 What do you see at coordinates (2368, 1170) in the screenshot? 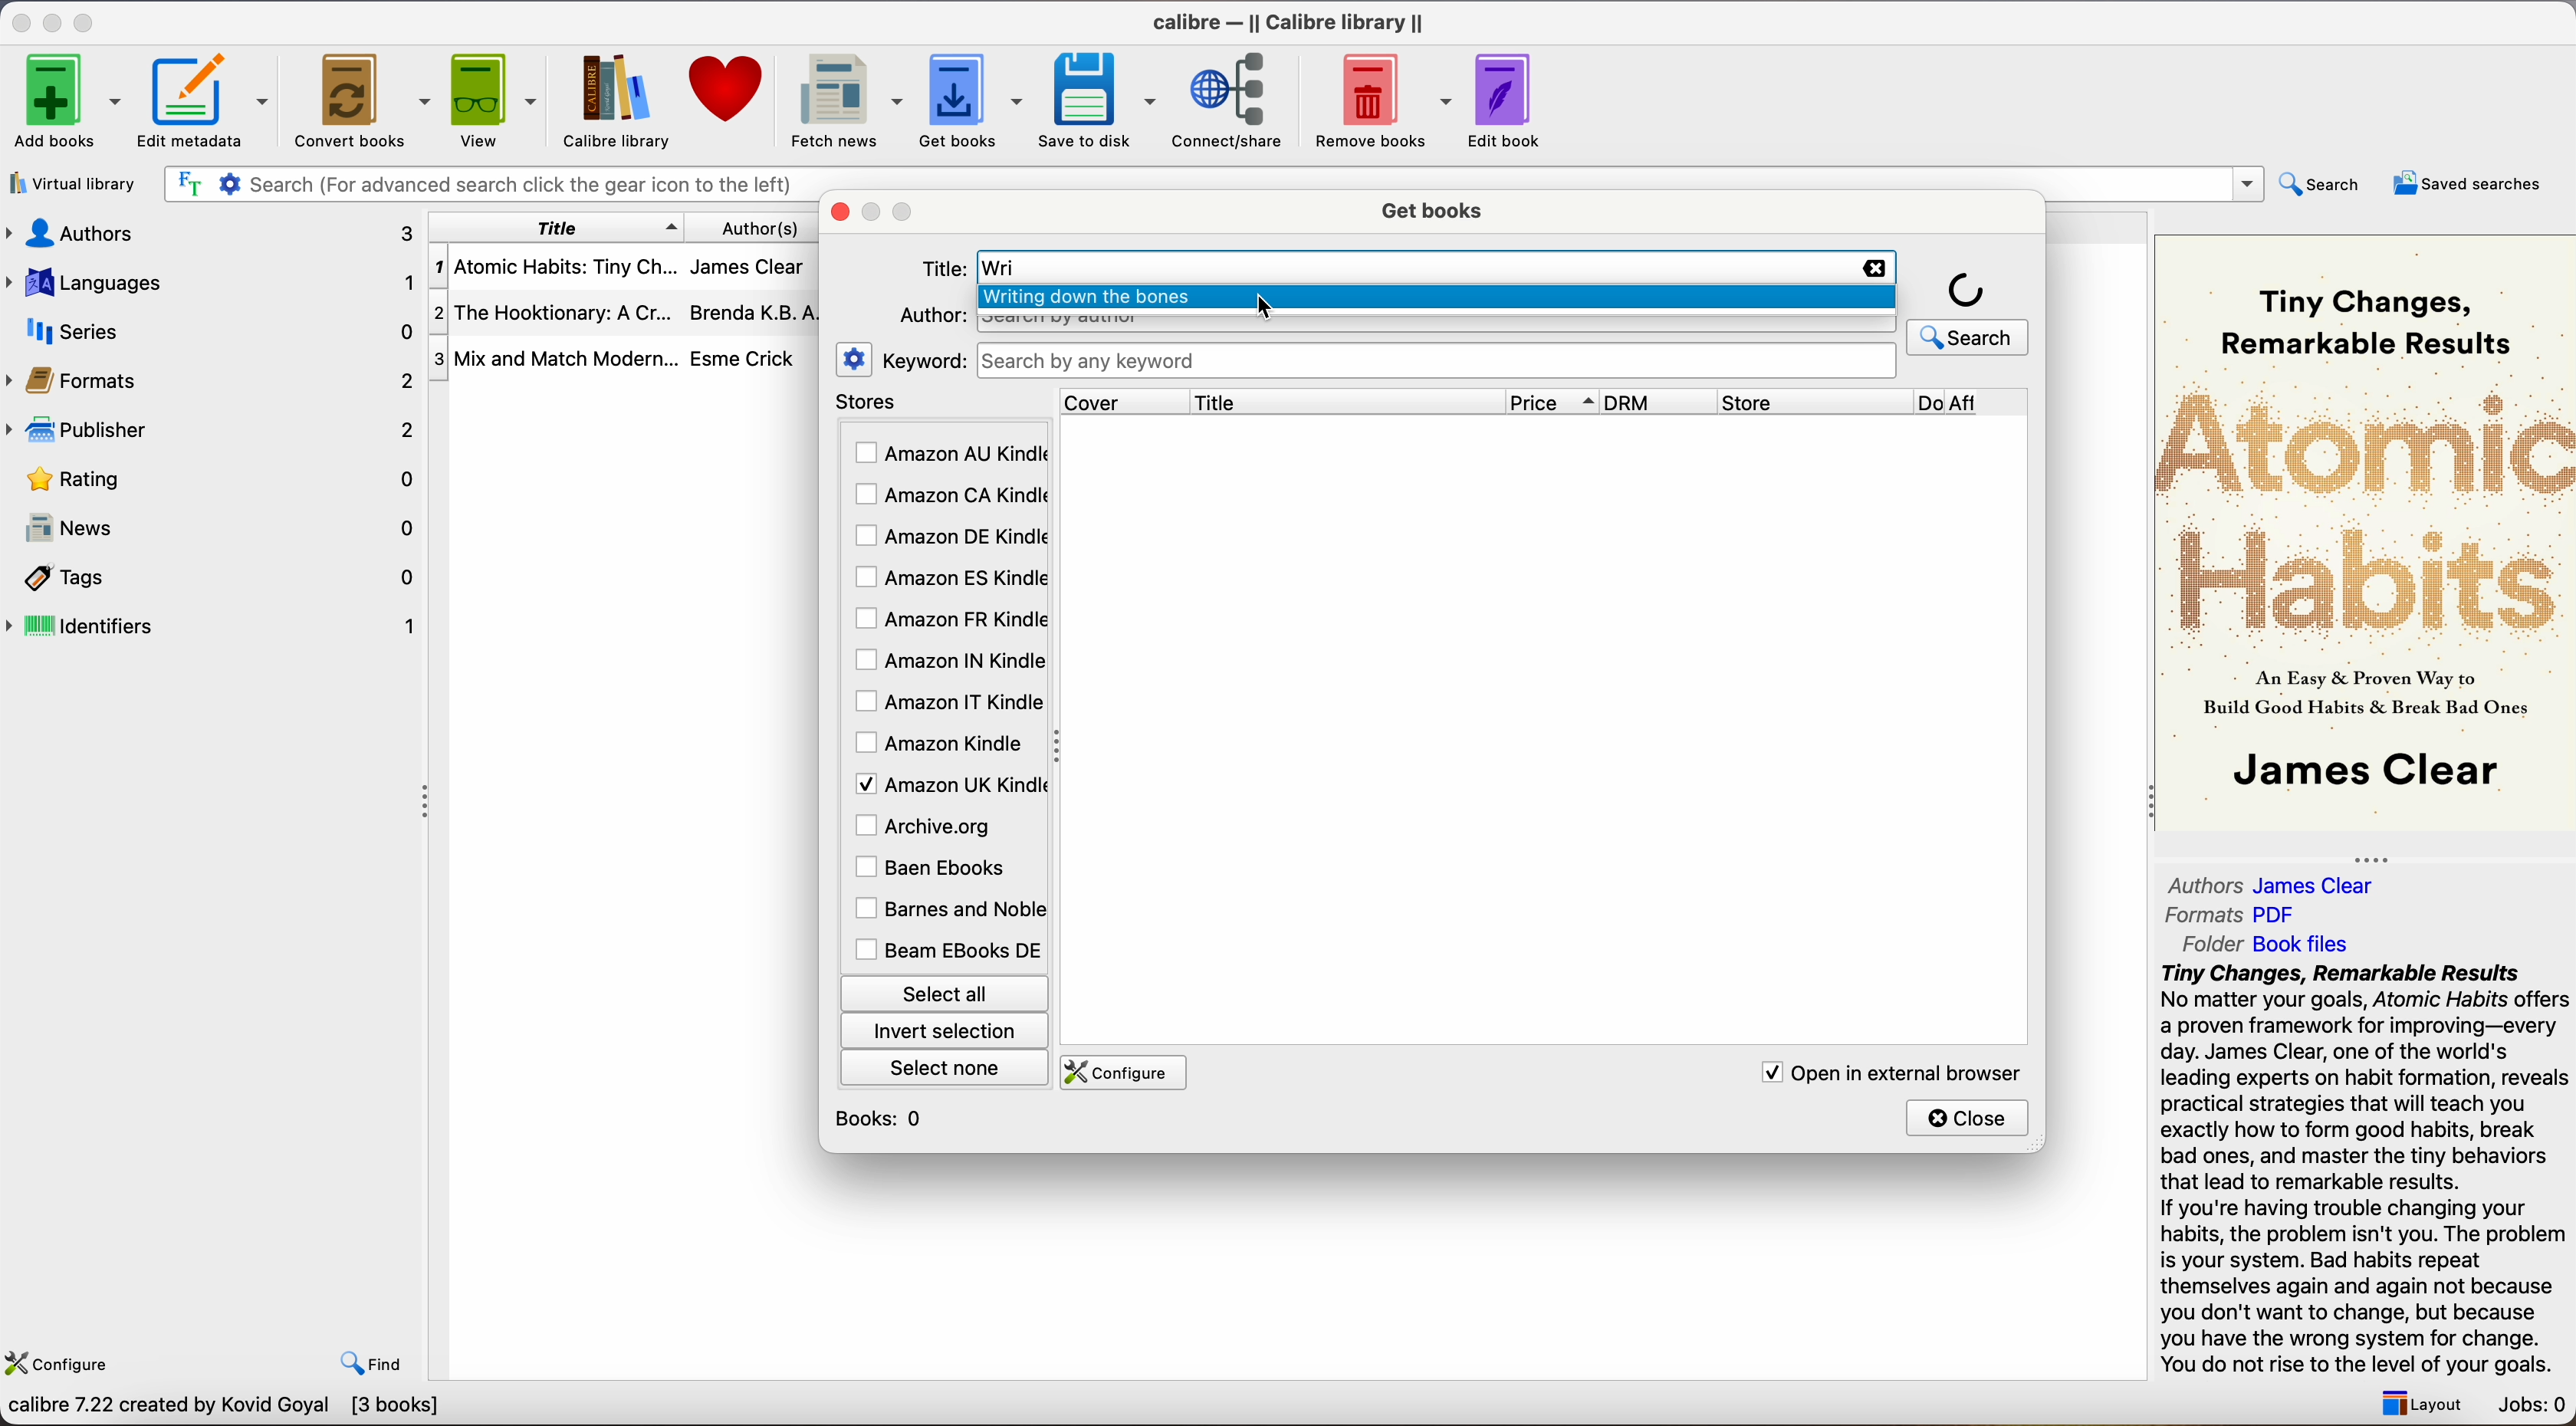
I see `synopsis` at bounding box center [2368, 1170].